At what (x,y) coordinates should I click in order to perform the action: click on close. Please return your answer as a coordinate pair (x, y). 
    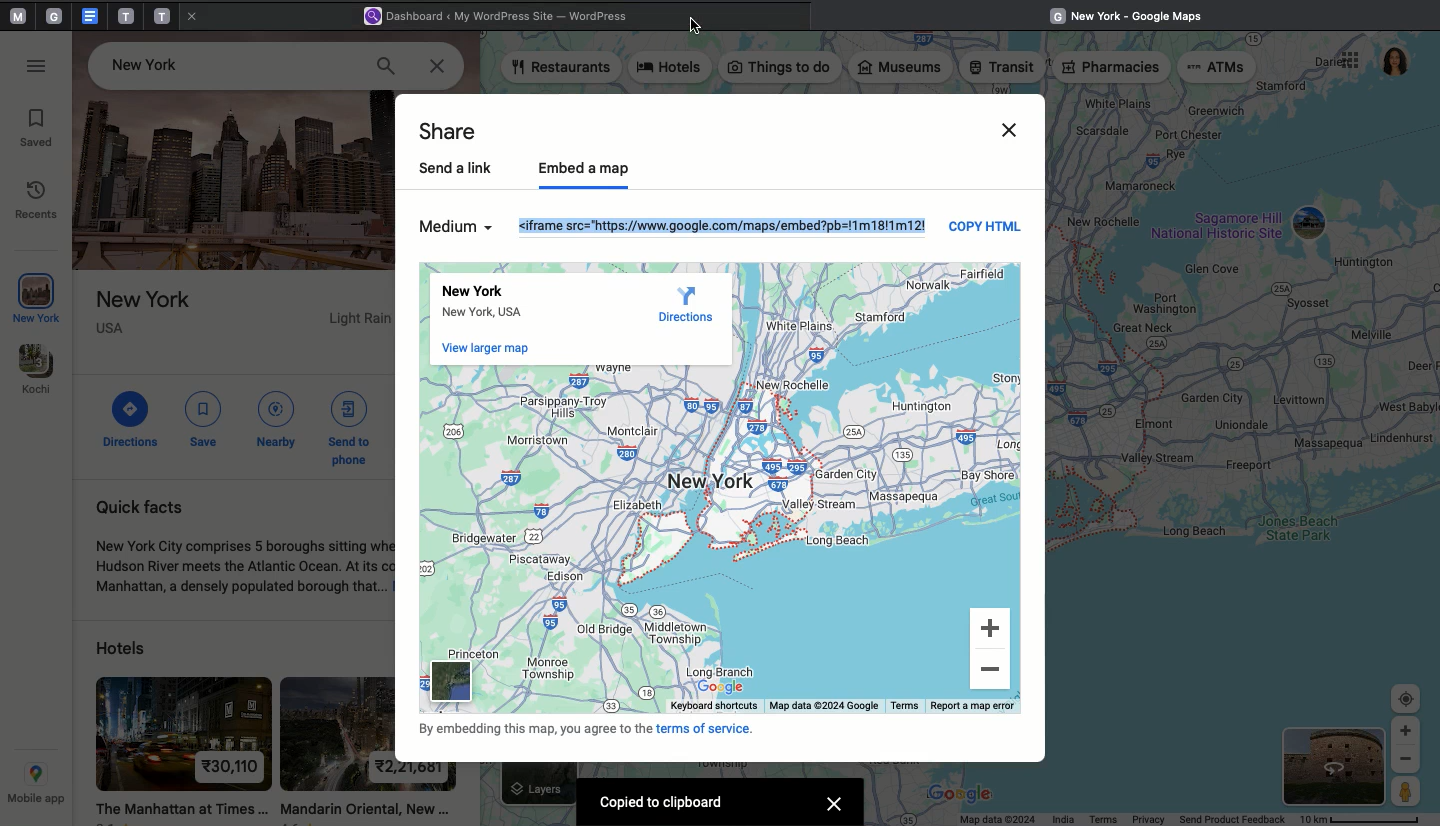
    Looking at the image, I should click on (197, 20).